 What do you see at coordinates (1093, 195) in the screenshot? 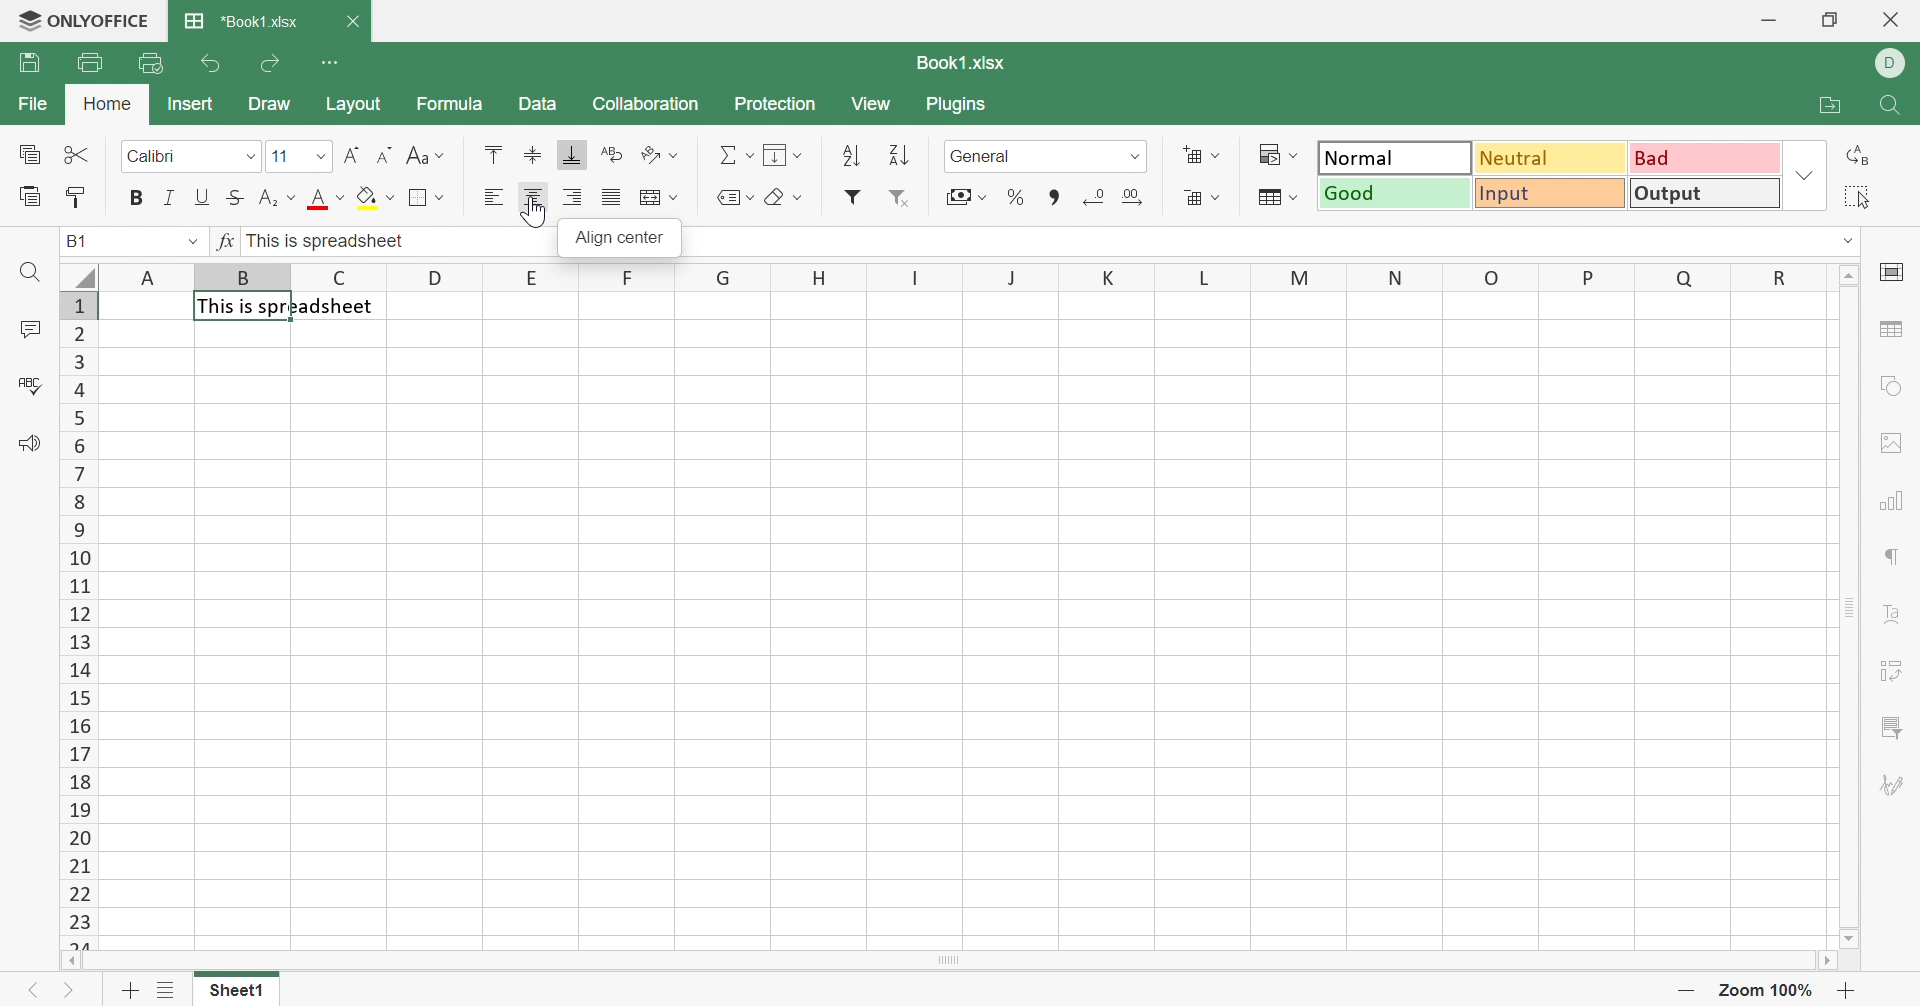
I see `Decrease decimal` at bounding box center [1093, 195].